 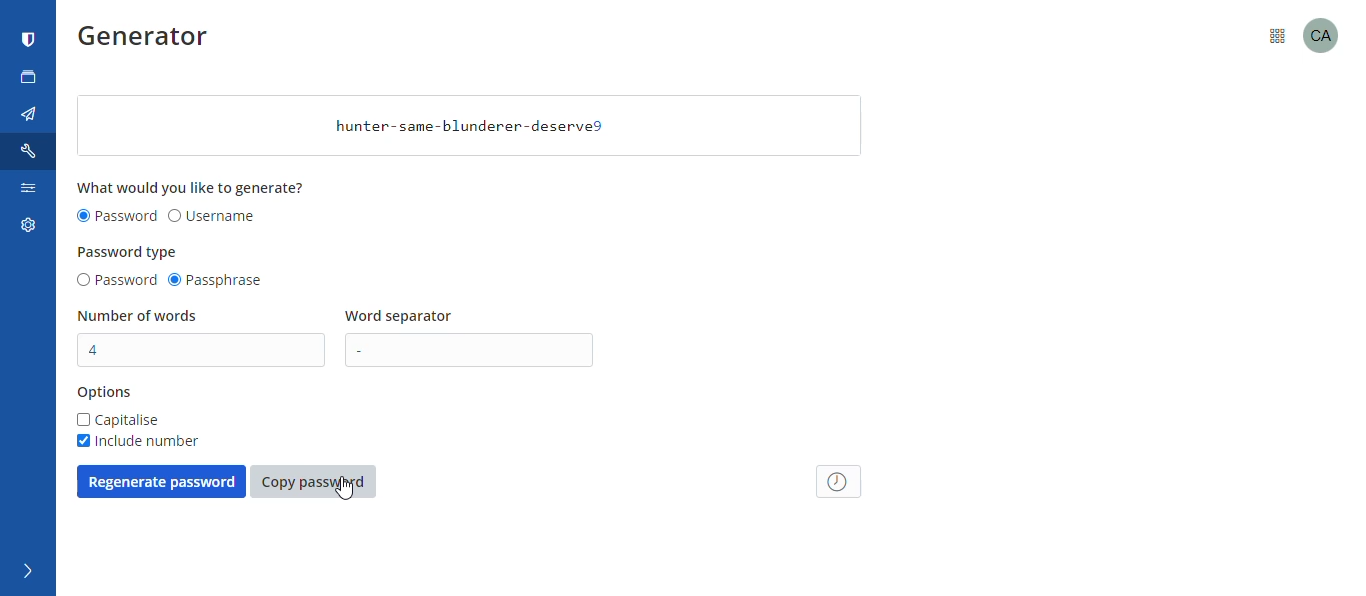 I want to click on number of words, so click(x=139, y=316).